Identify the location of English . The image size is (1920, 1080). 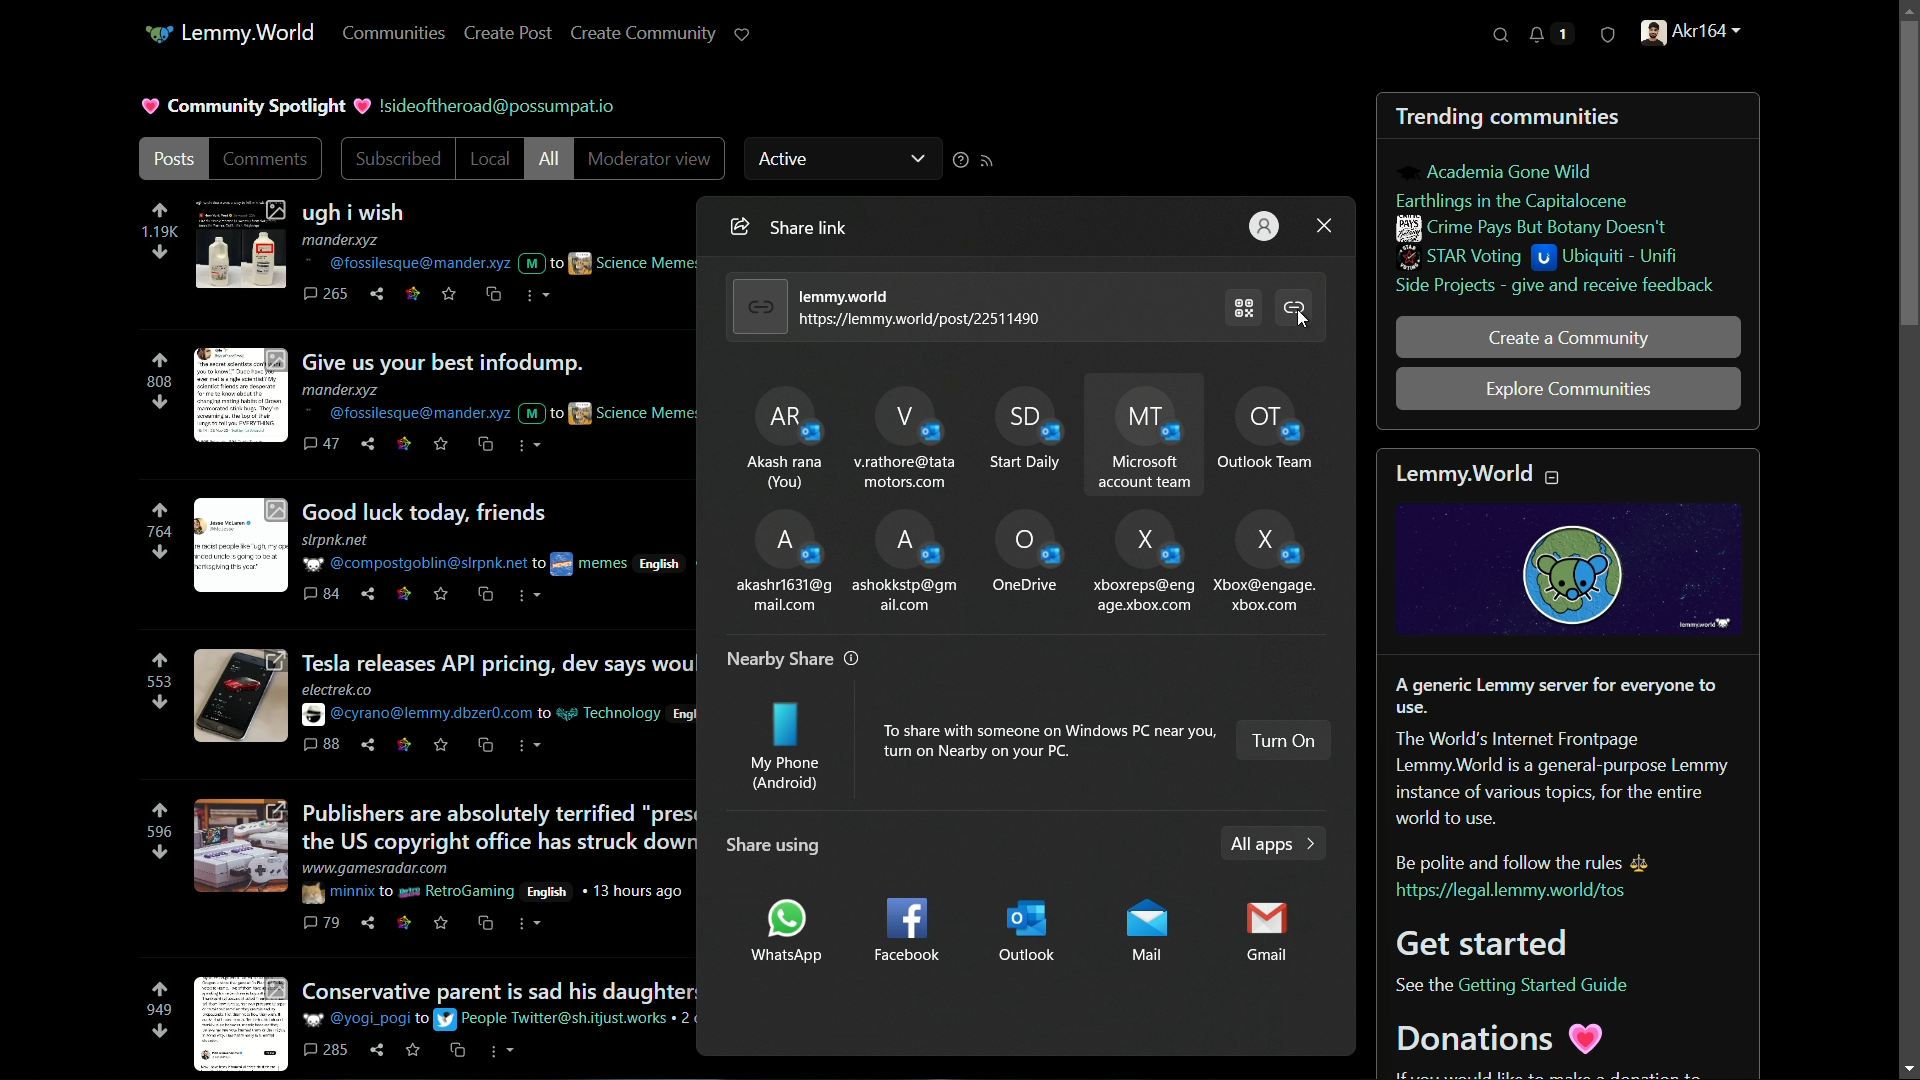
(666, 561).